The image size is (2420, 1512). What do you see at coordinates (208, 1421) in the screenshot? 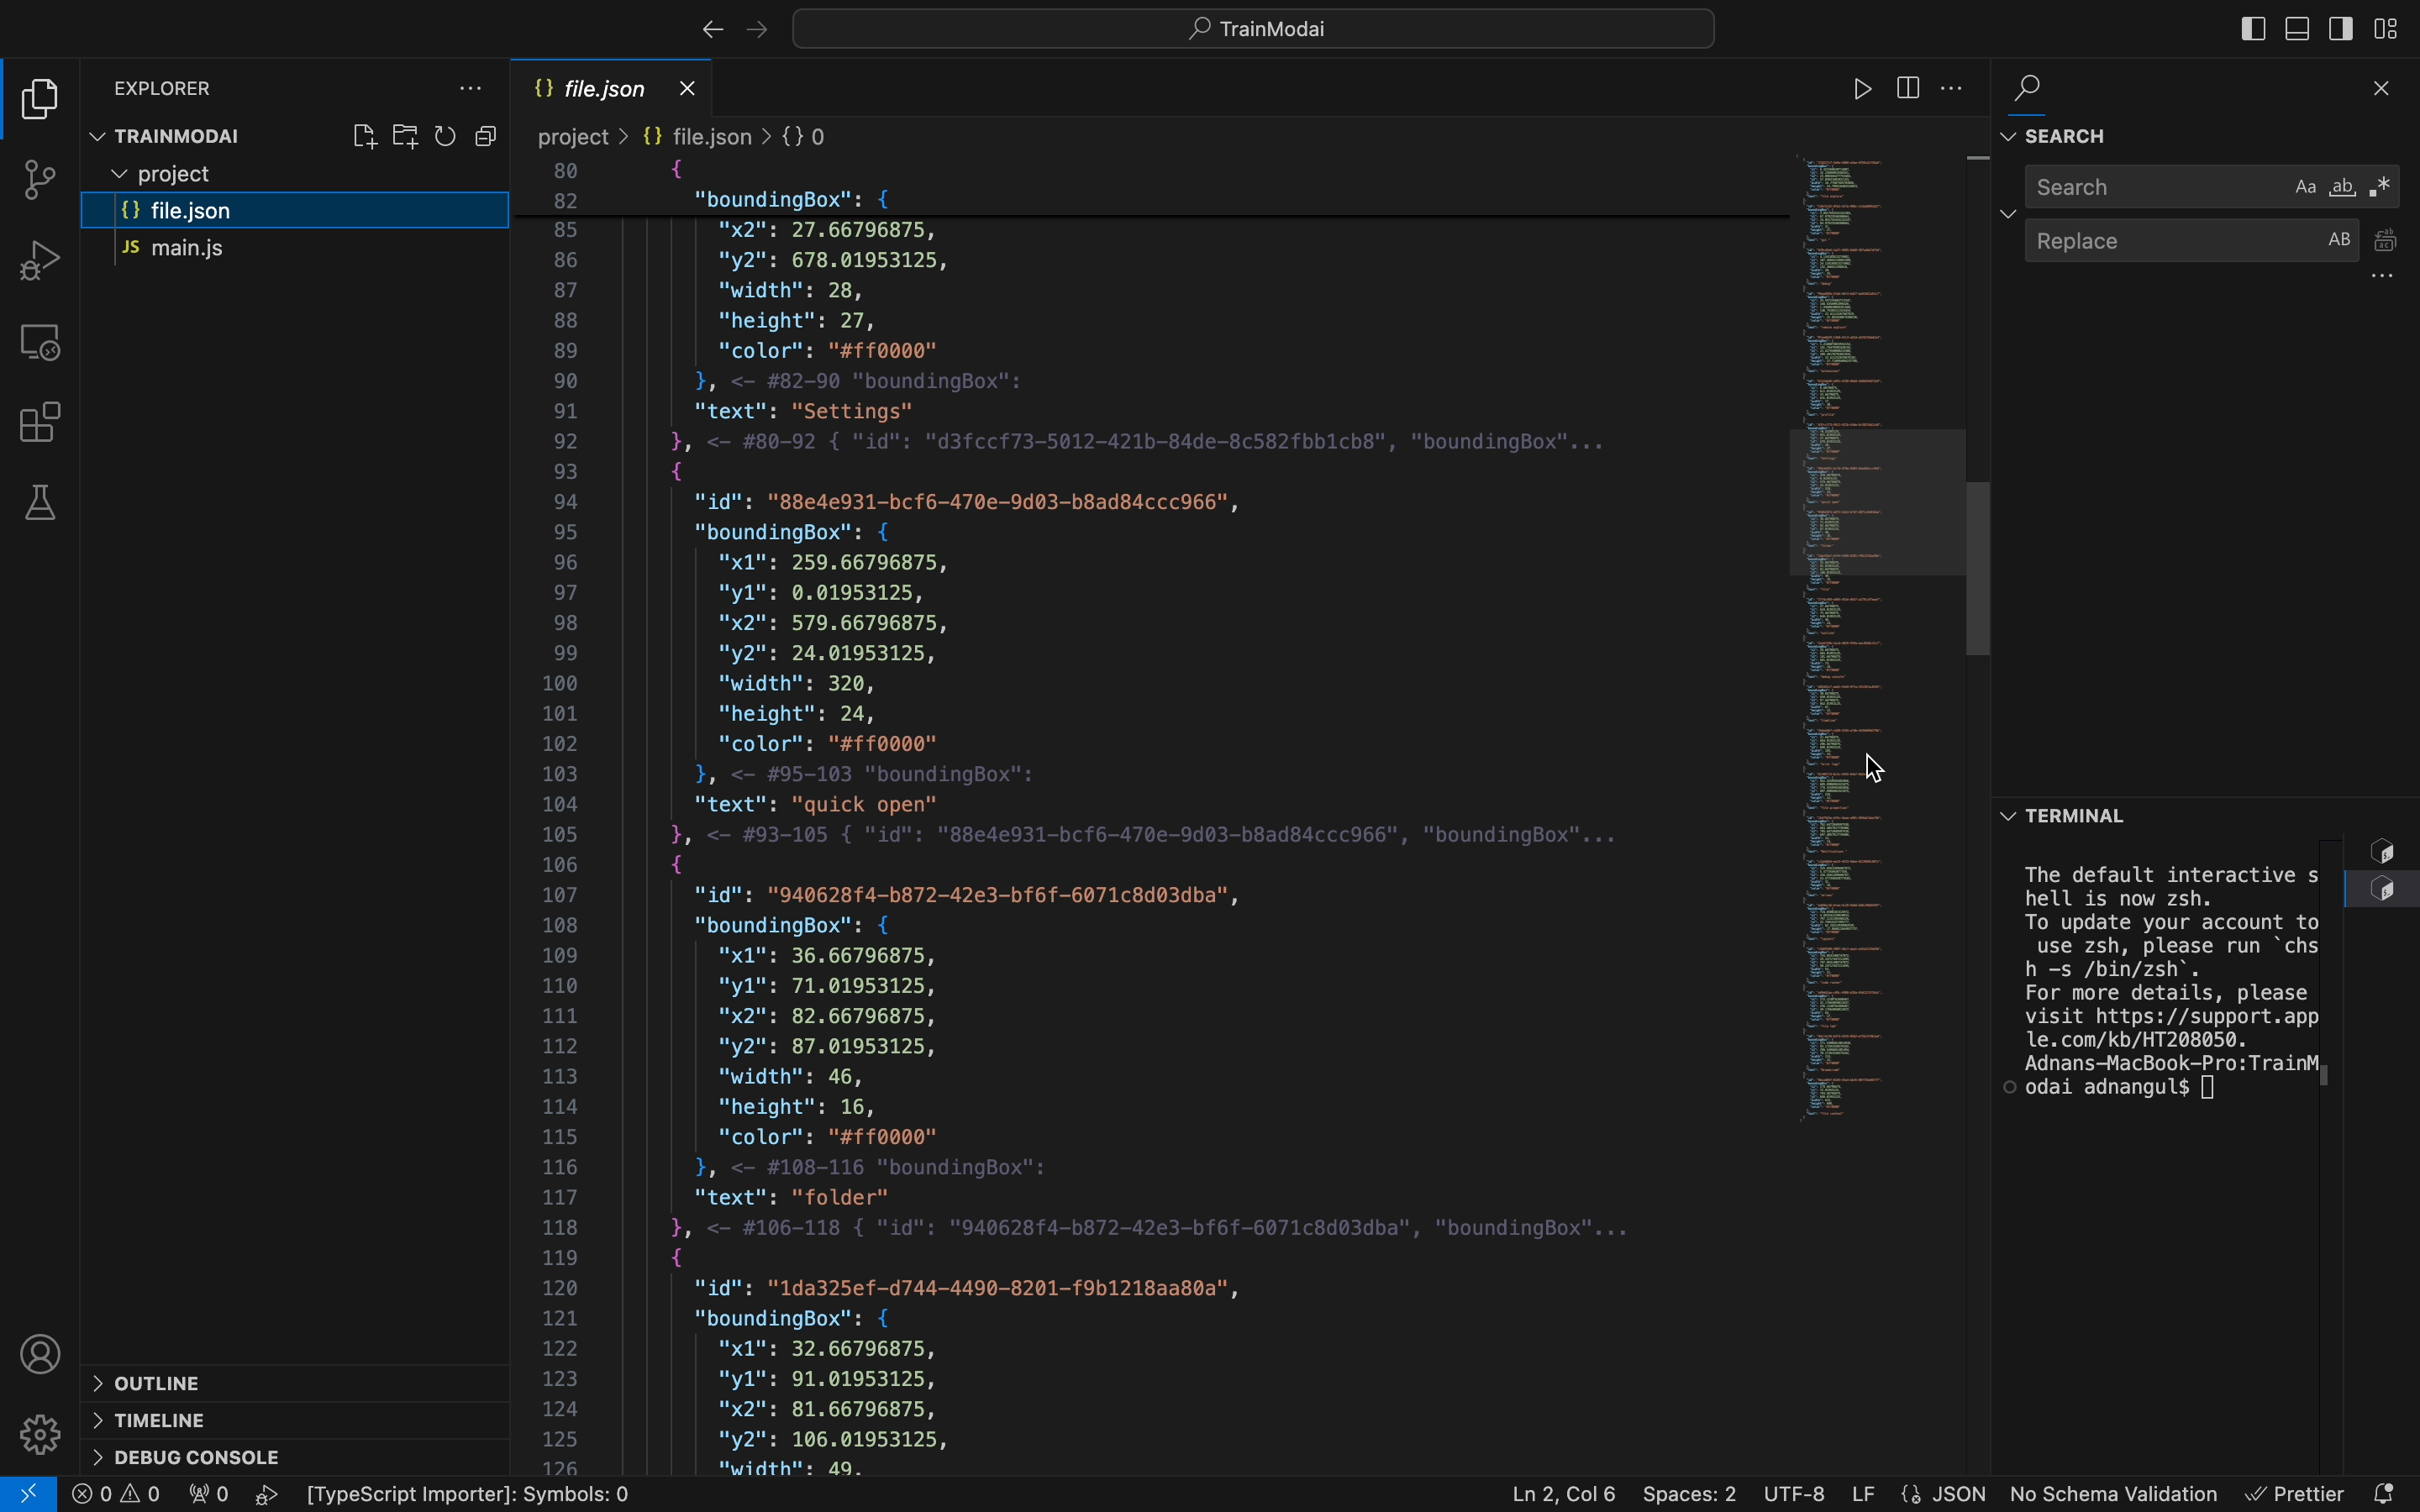
I see `timeline` at bounding box center [208, 1421].